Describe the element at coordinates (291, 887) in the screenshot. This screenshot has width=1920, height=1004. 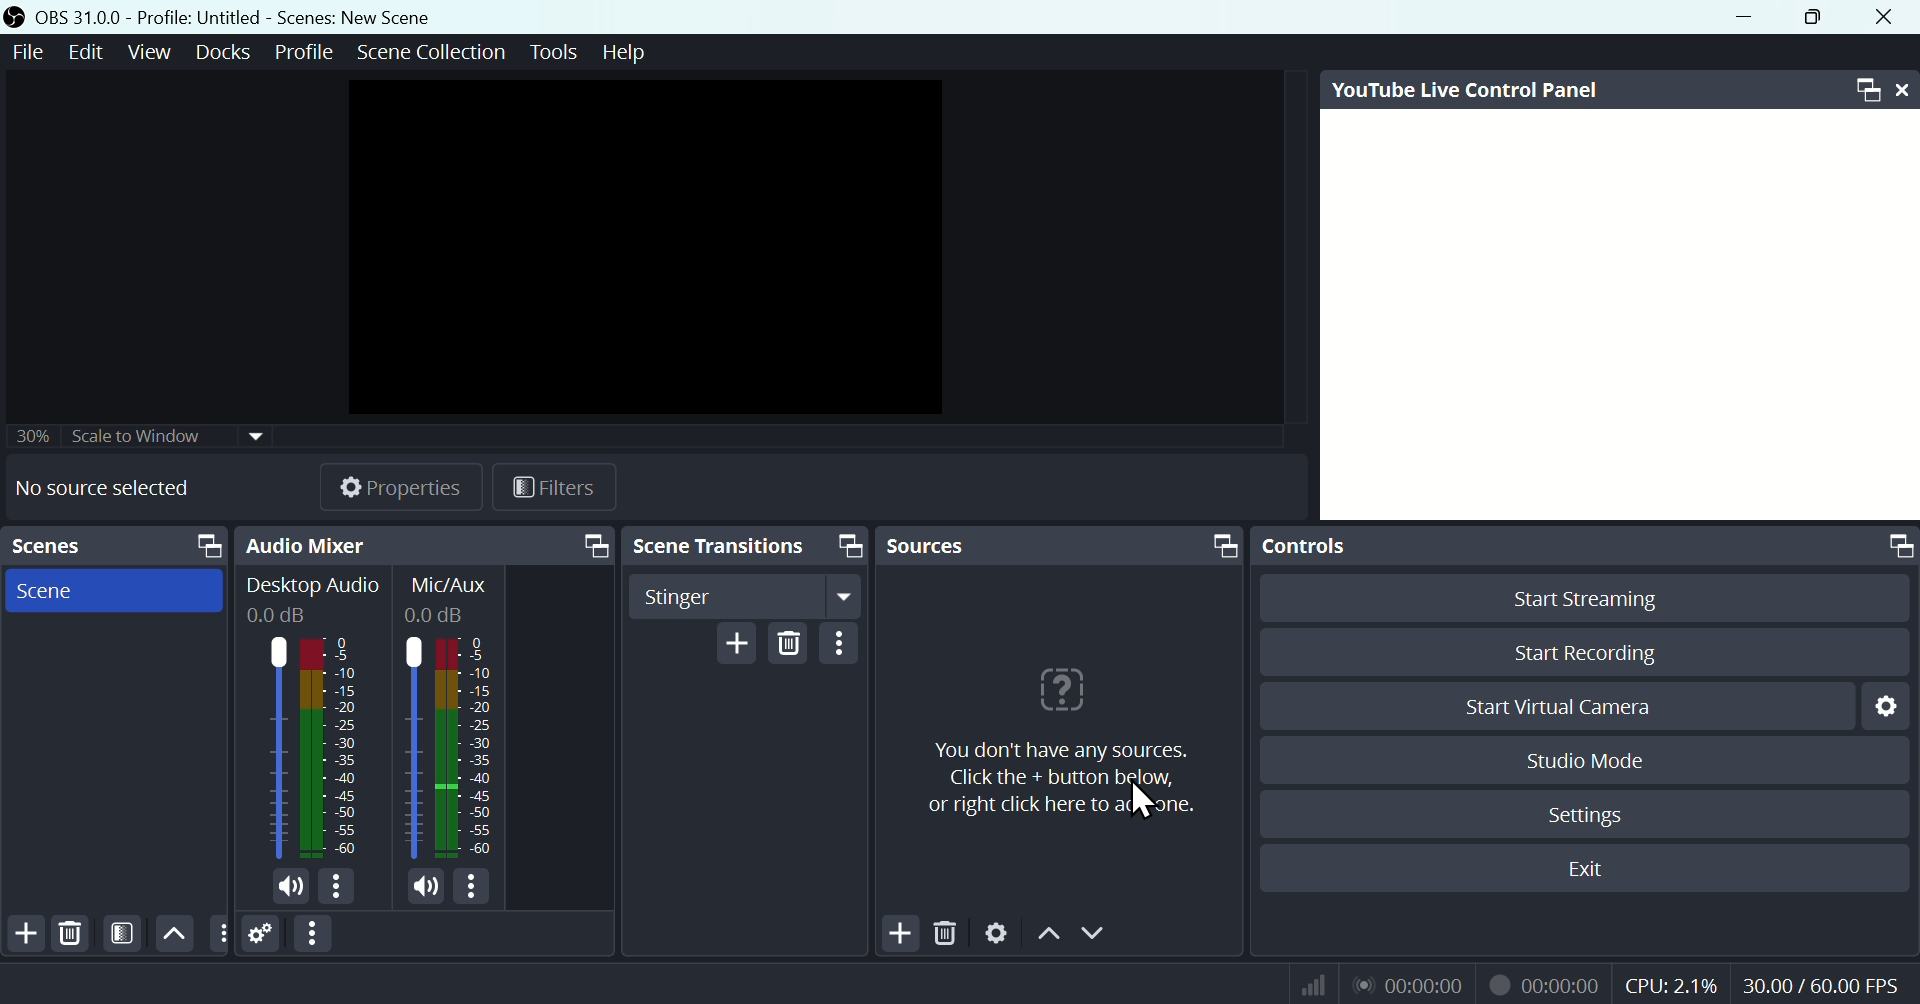
I see `mic` at that location.